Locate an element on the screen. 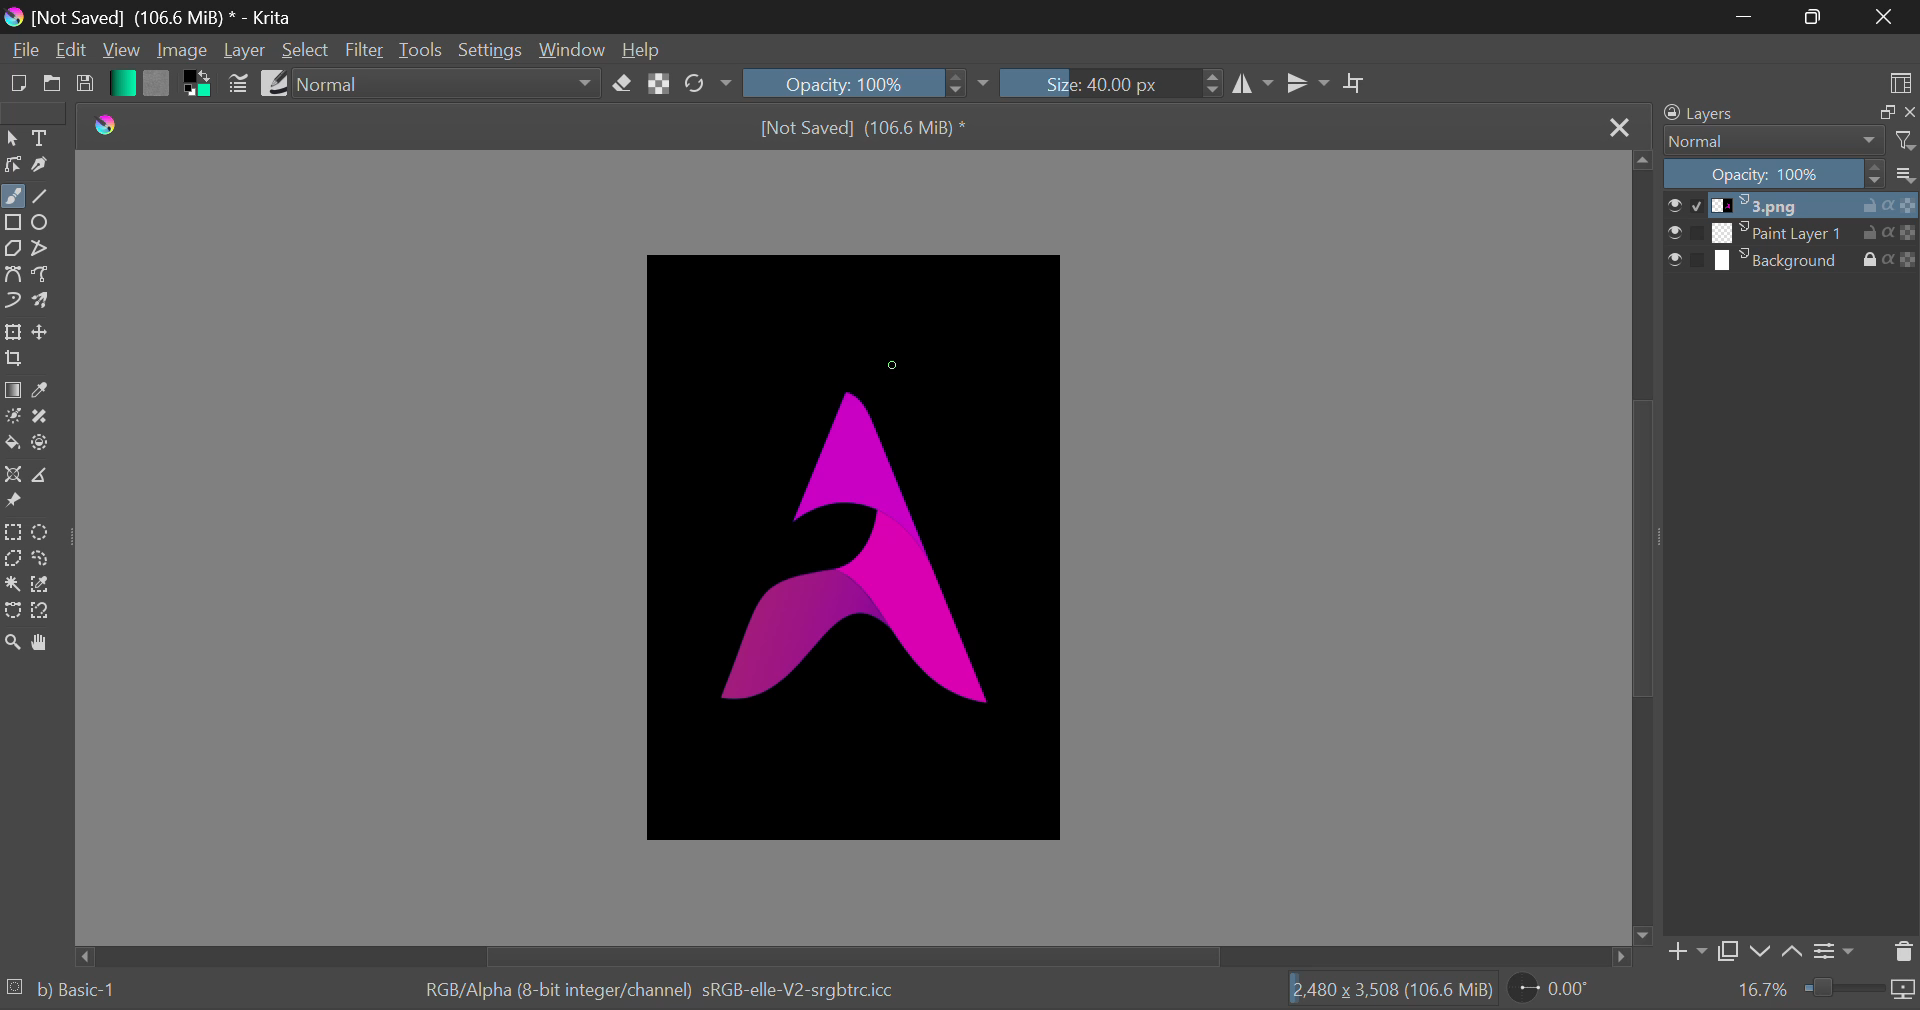 The width and height of the screenshot is (1920, 1010). 16.7% is located at coordinates (1753, 991).